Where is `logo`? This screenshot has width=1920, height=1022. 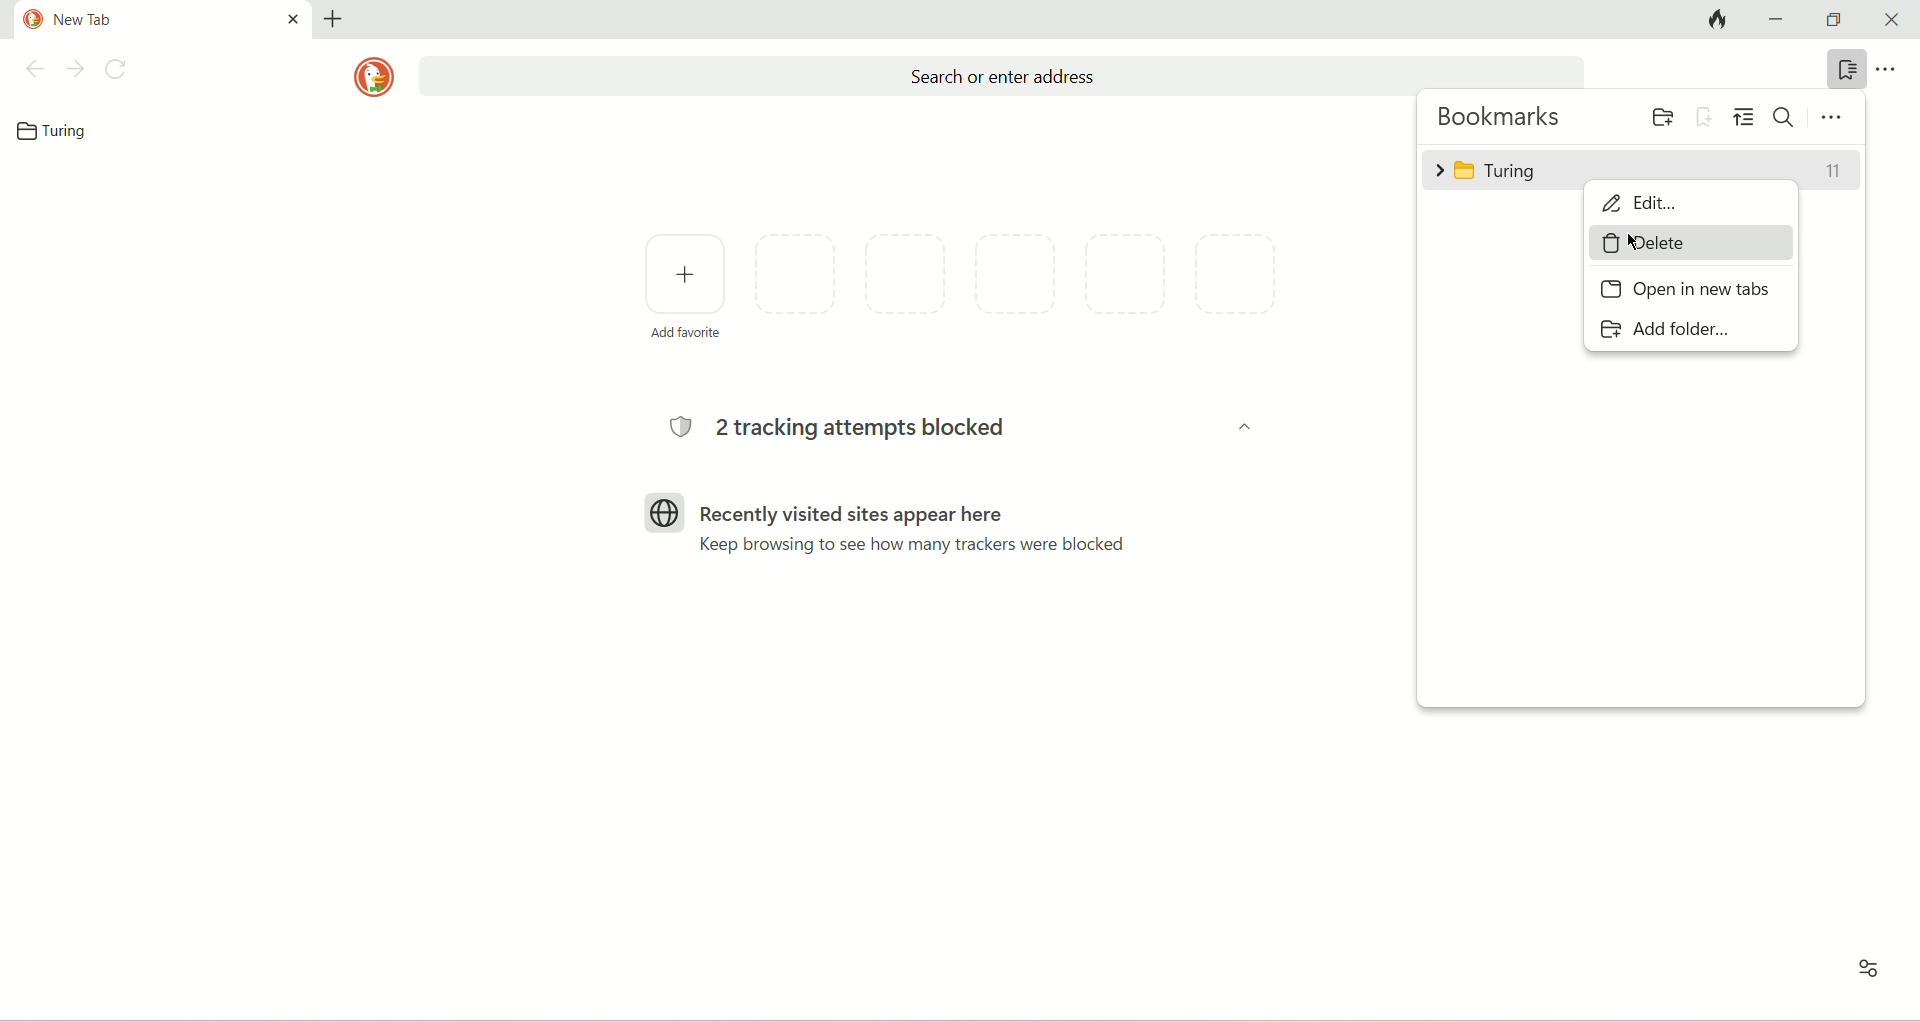
logo is located at coordinates (374, 77).